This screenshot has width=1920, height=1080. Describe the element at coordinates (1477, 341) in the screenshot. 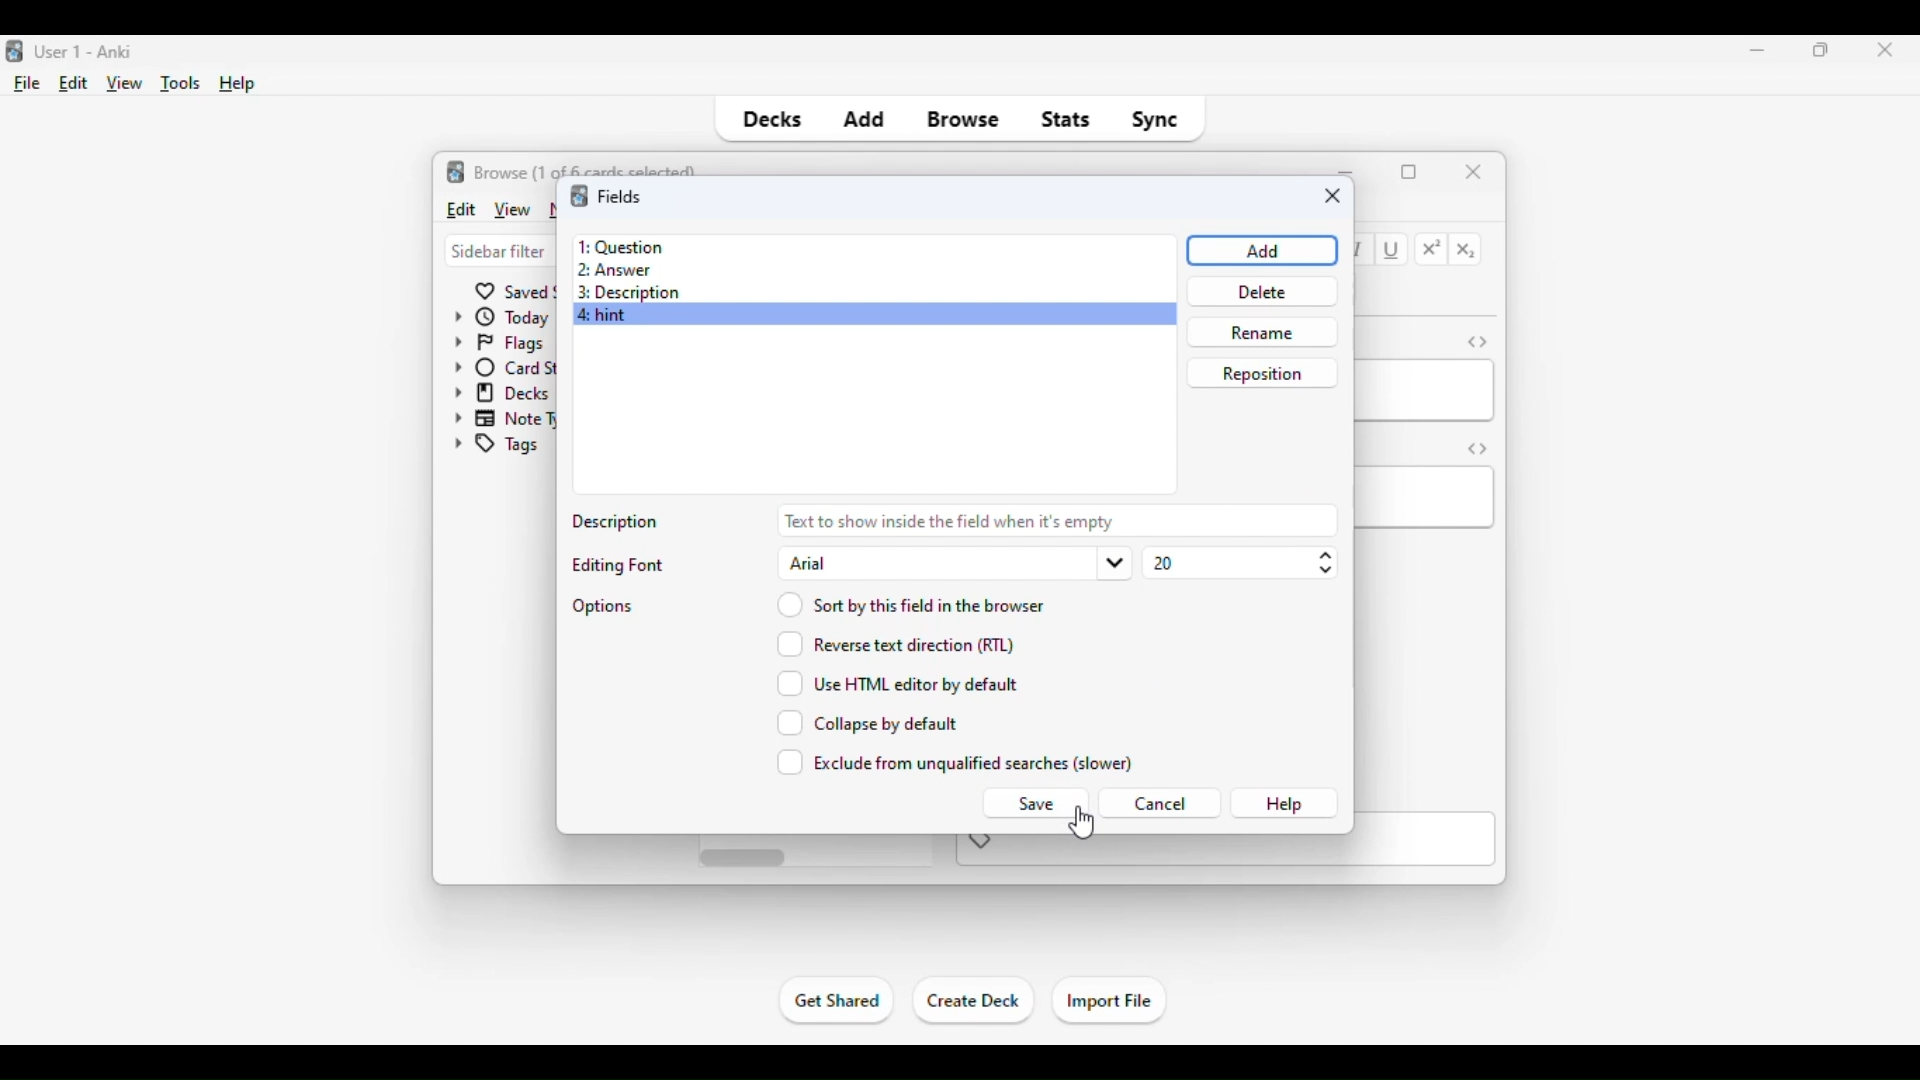

I see `toggle HTML editor` at that location.